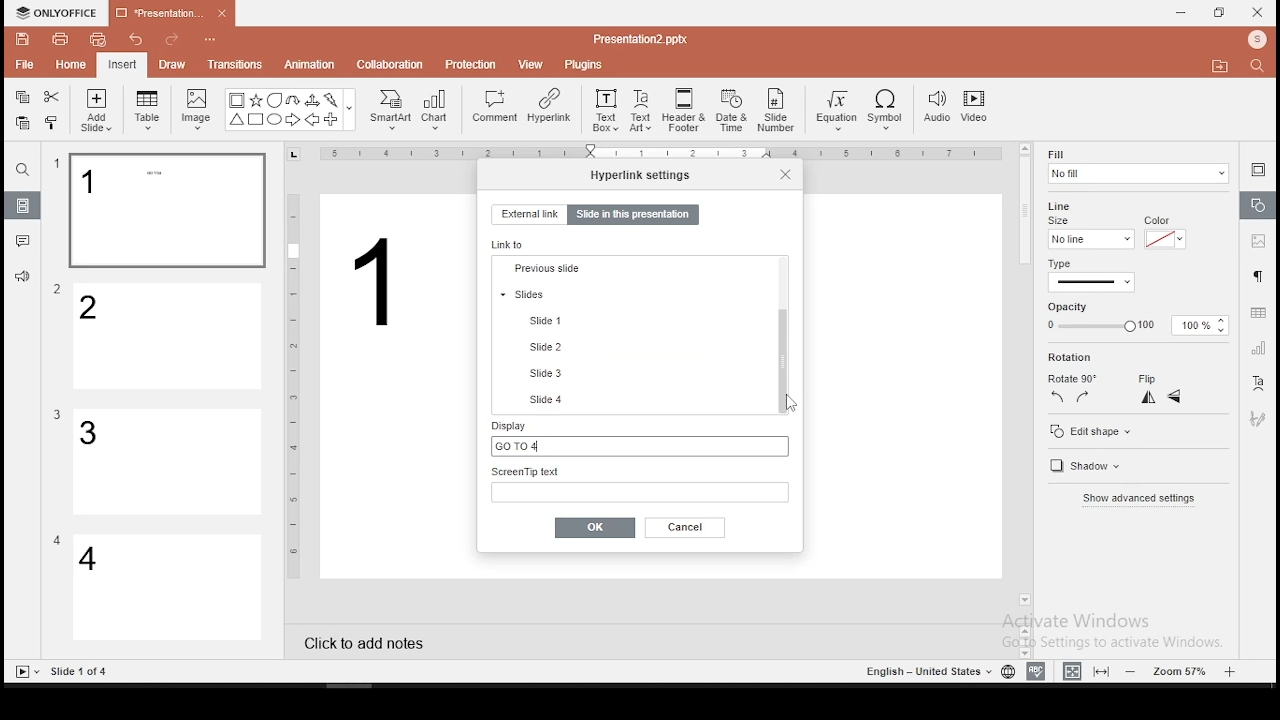 Image resolution: width=1280 pixels, height=720 pixels. I want to click on link to, so click(511, 244).